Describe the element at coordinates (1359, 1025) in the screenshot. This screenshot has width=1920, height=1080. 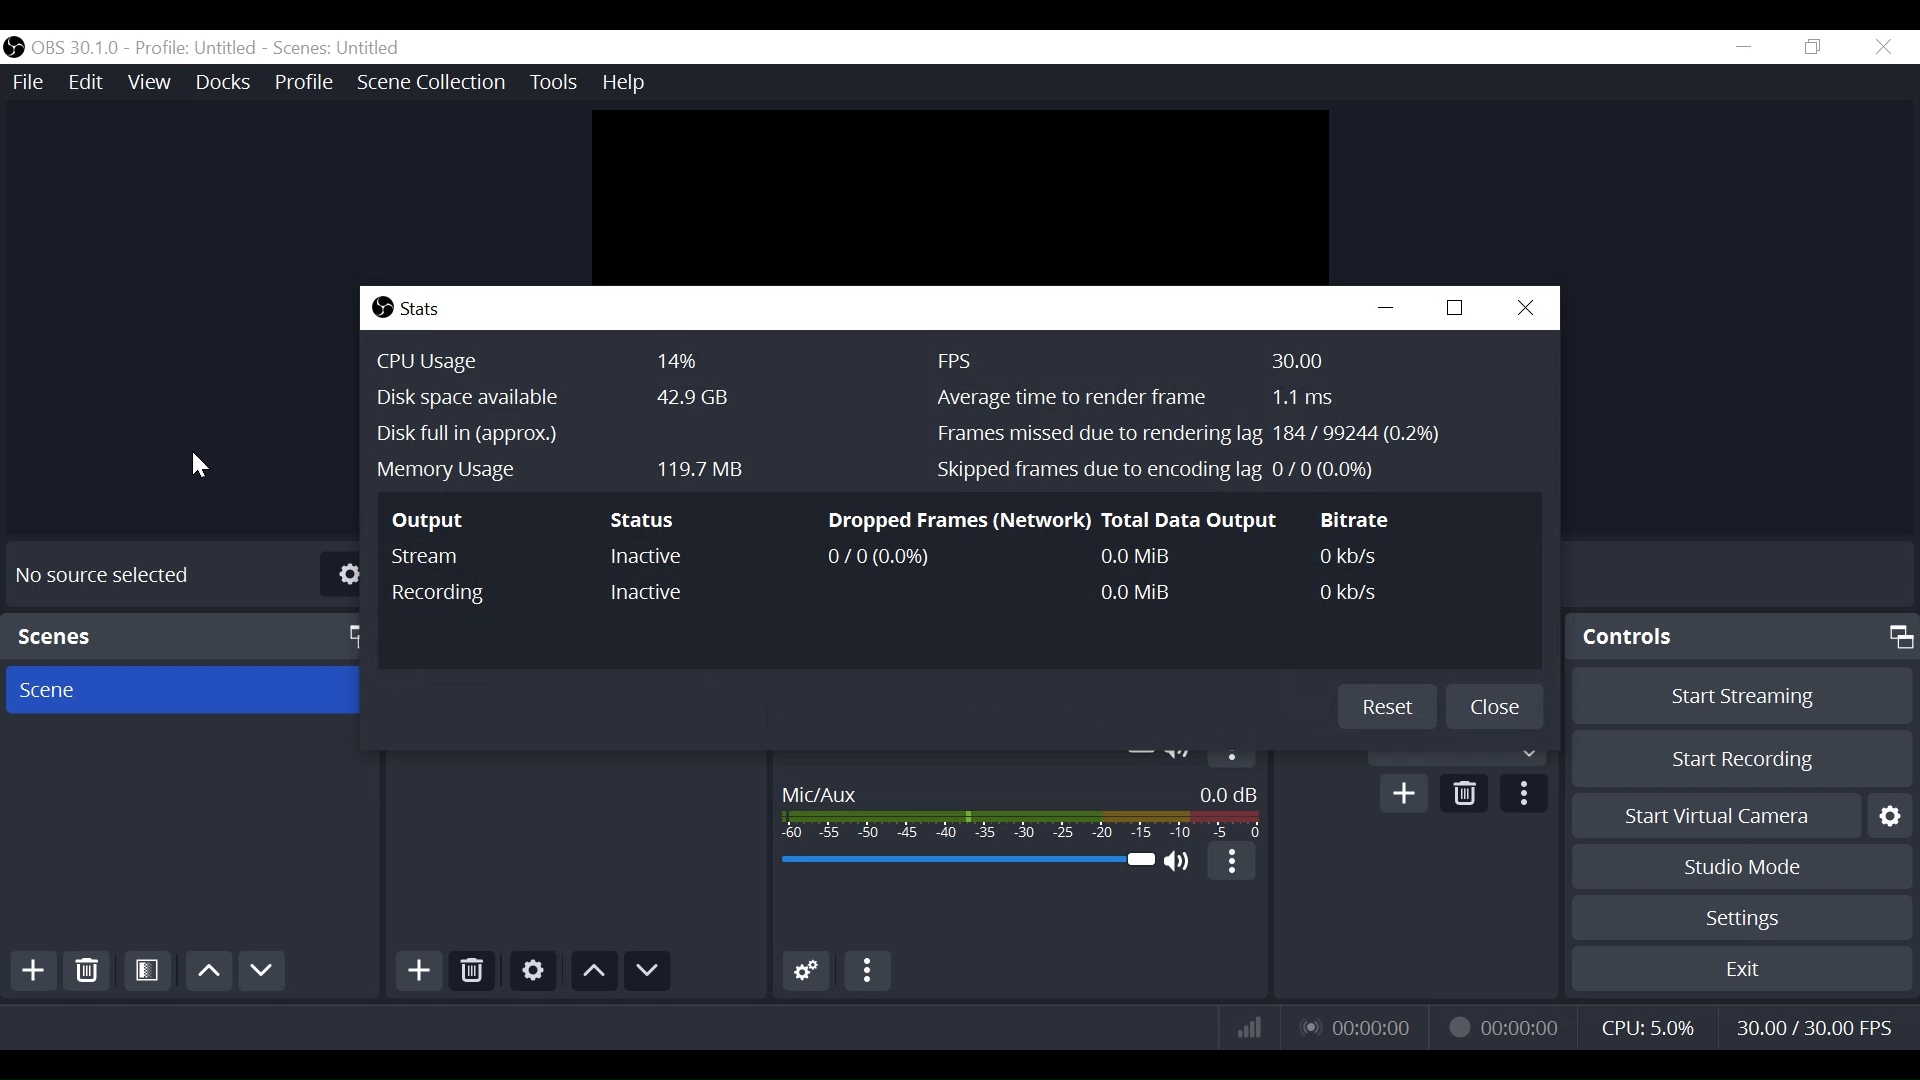
I see `Live Status` at that location.